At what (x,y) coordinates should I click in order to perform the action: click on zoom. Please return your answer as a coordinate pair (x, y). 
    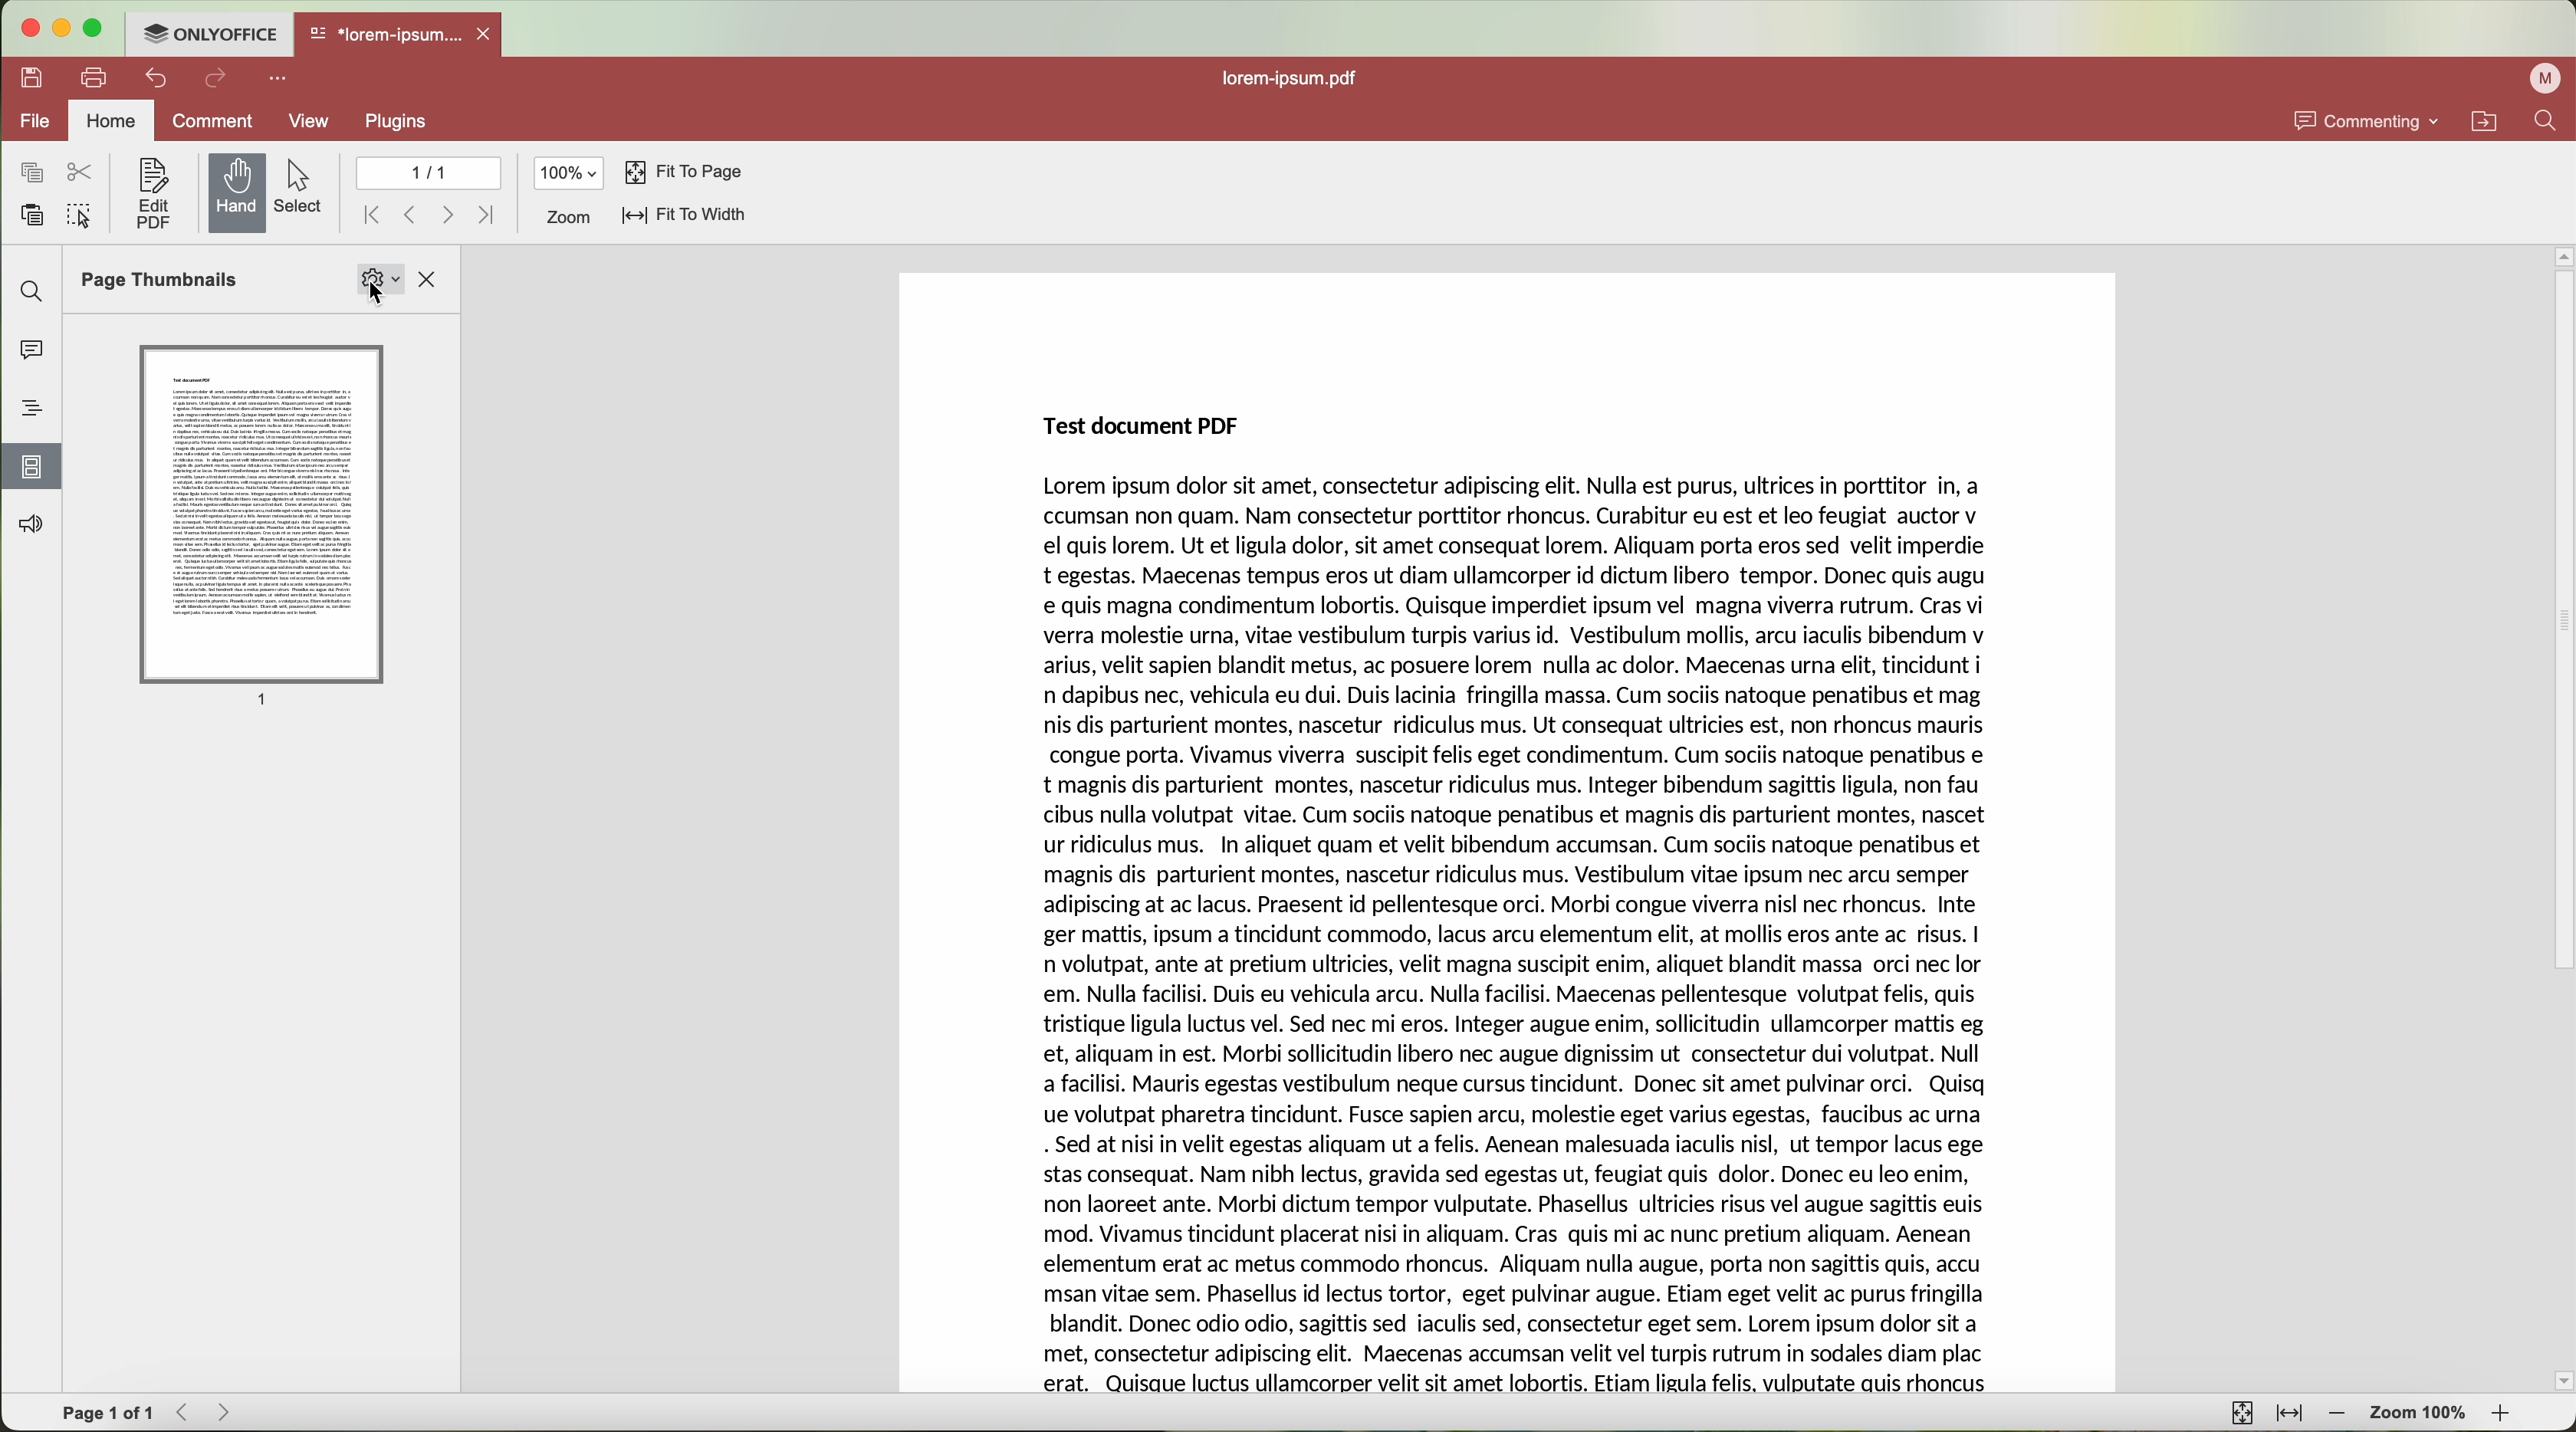
    Looking at the image, I should click on (570, 217).